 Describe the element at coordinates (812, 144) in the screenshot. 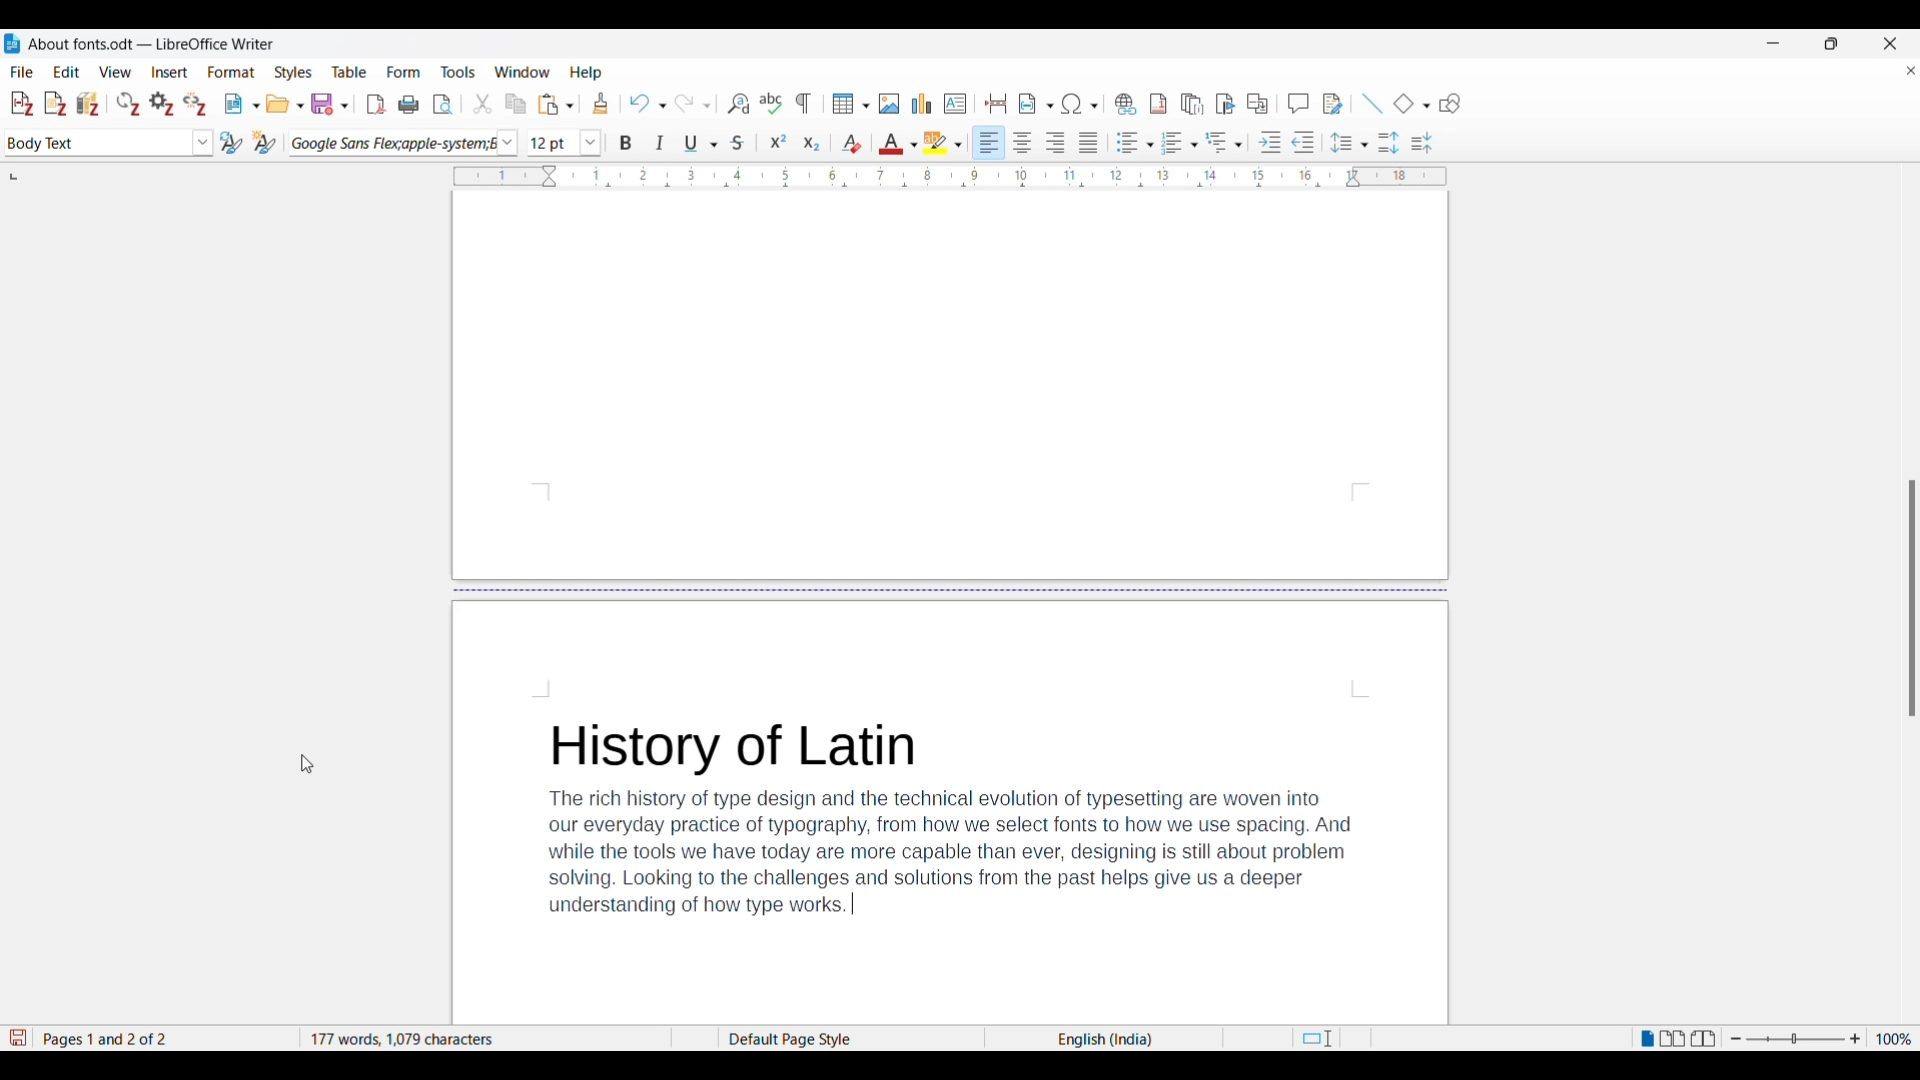

I see `Subscript` at that location.